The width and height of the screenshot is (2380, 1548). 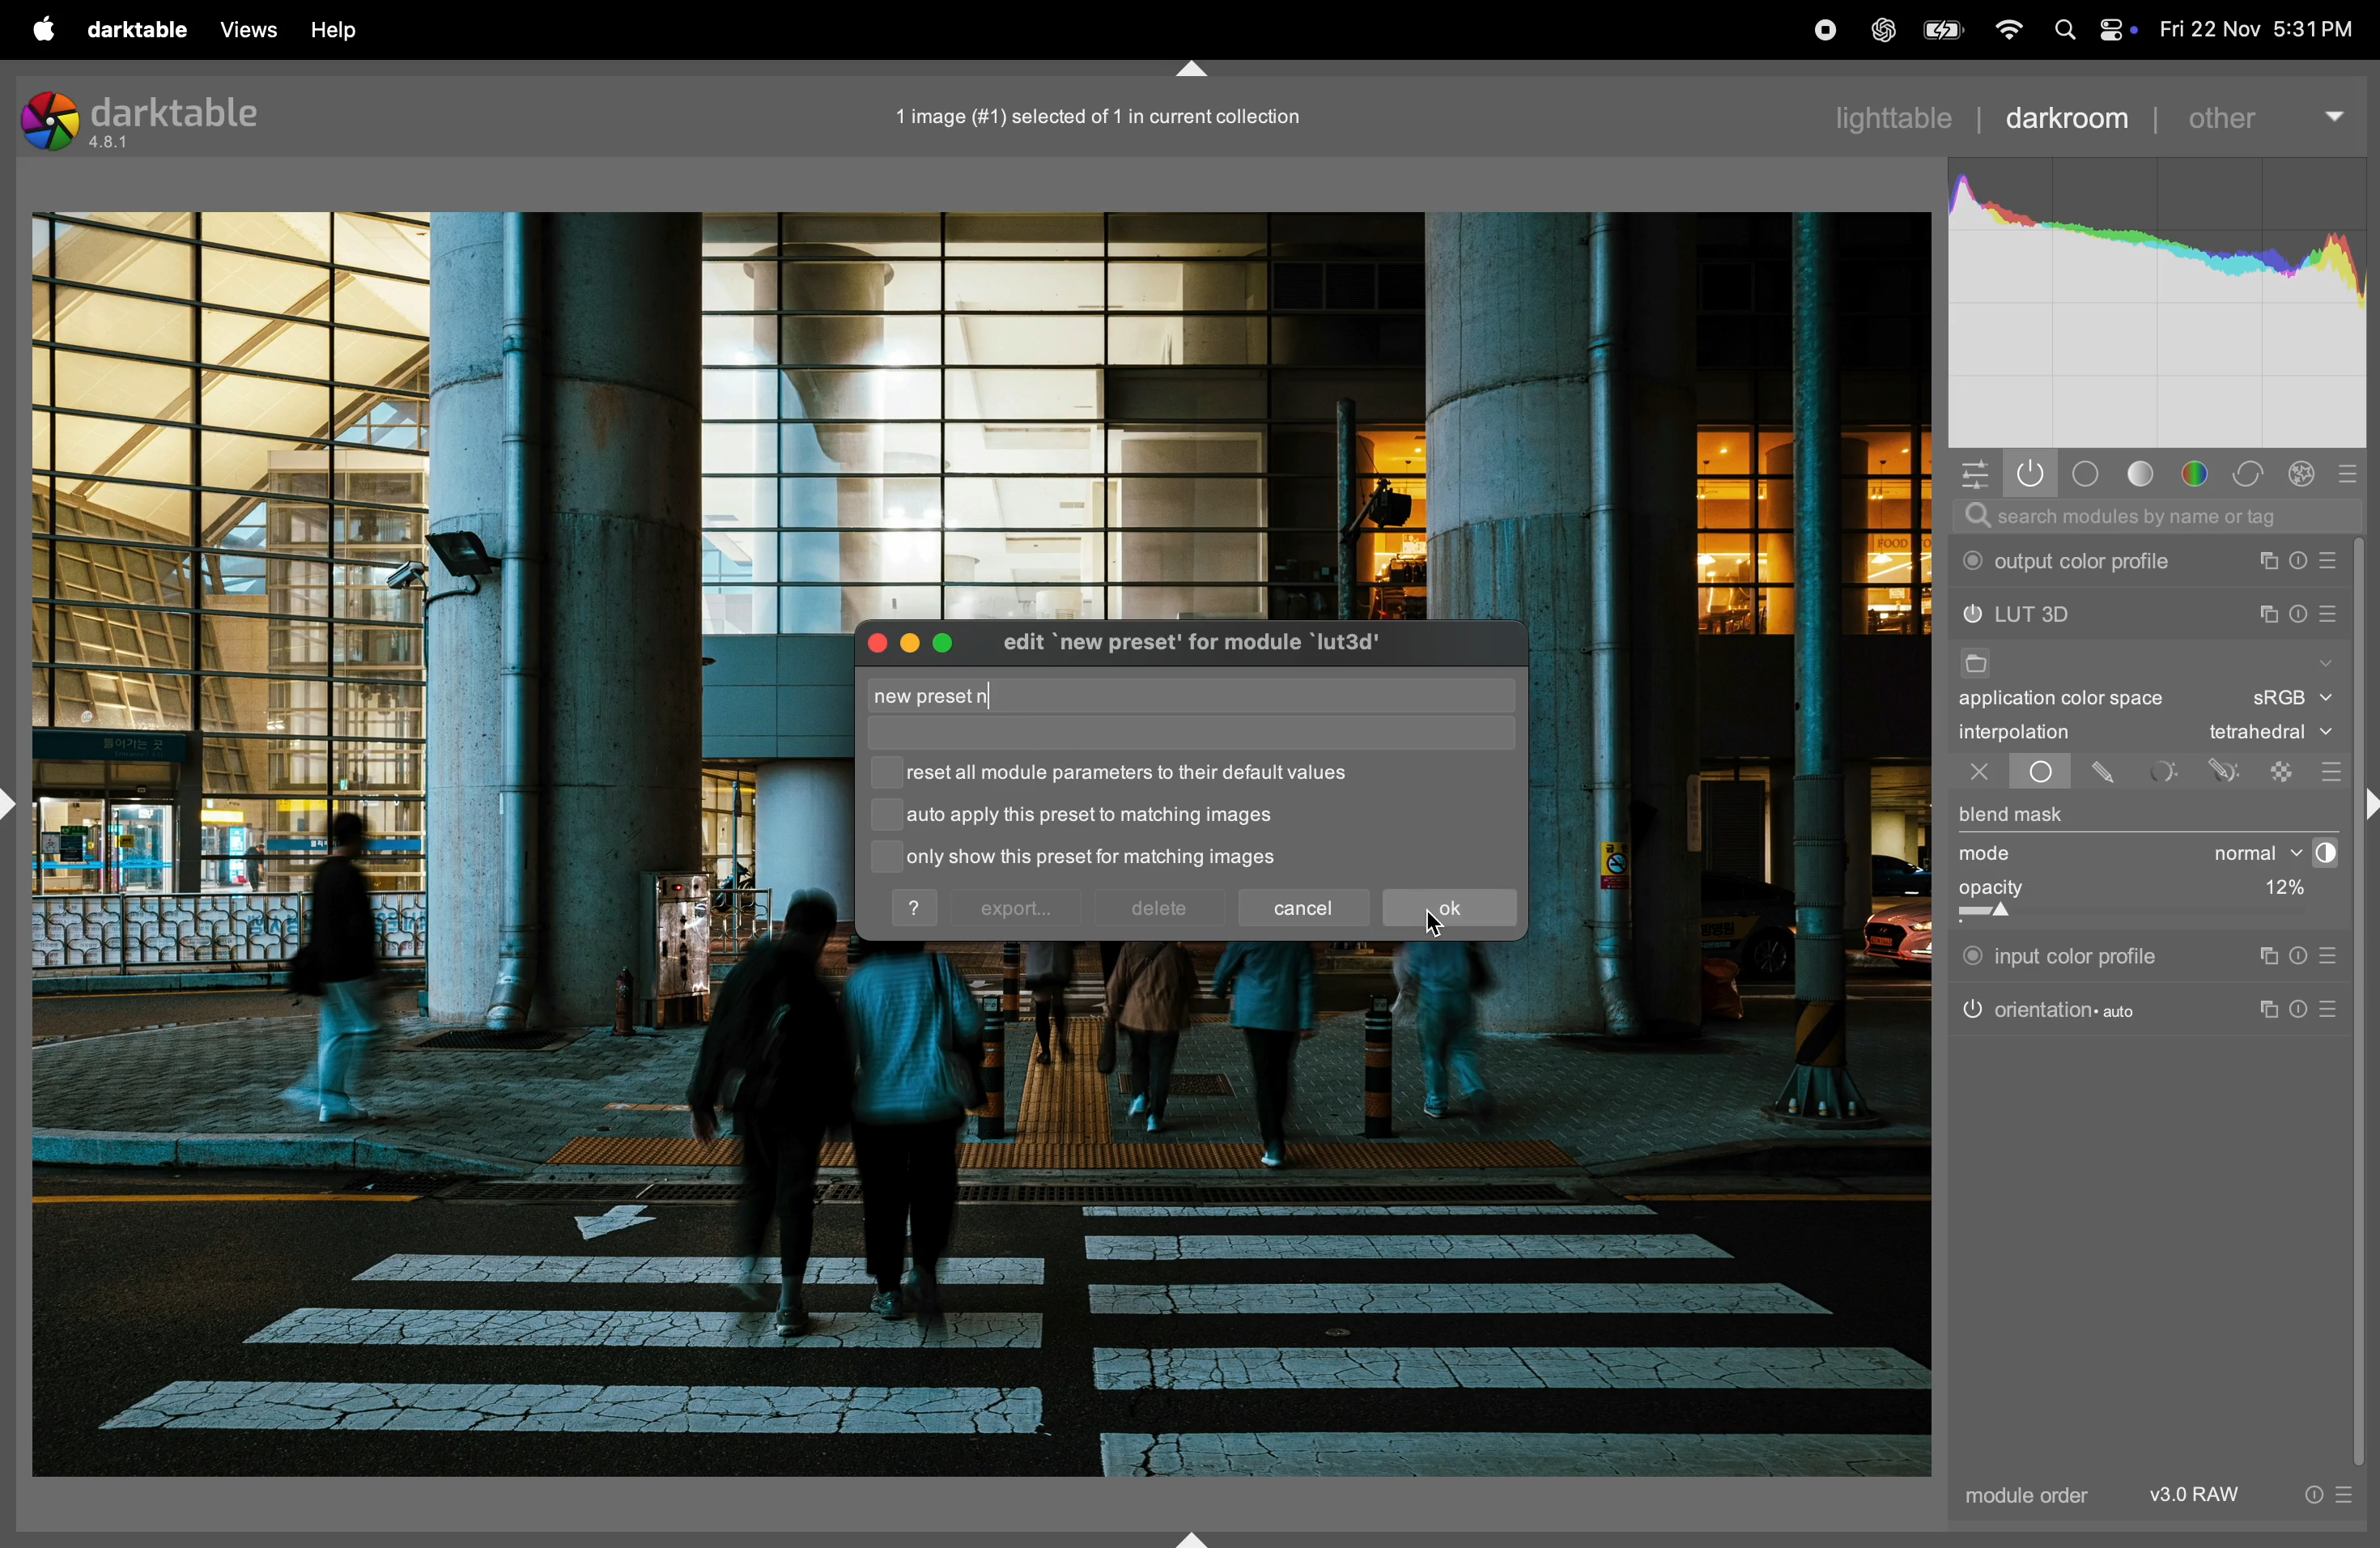 What do you see at coordinates (2073, 562) in the screenshot?
I see `output color profile` at bounding box center [2073, 562].